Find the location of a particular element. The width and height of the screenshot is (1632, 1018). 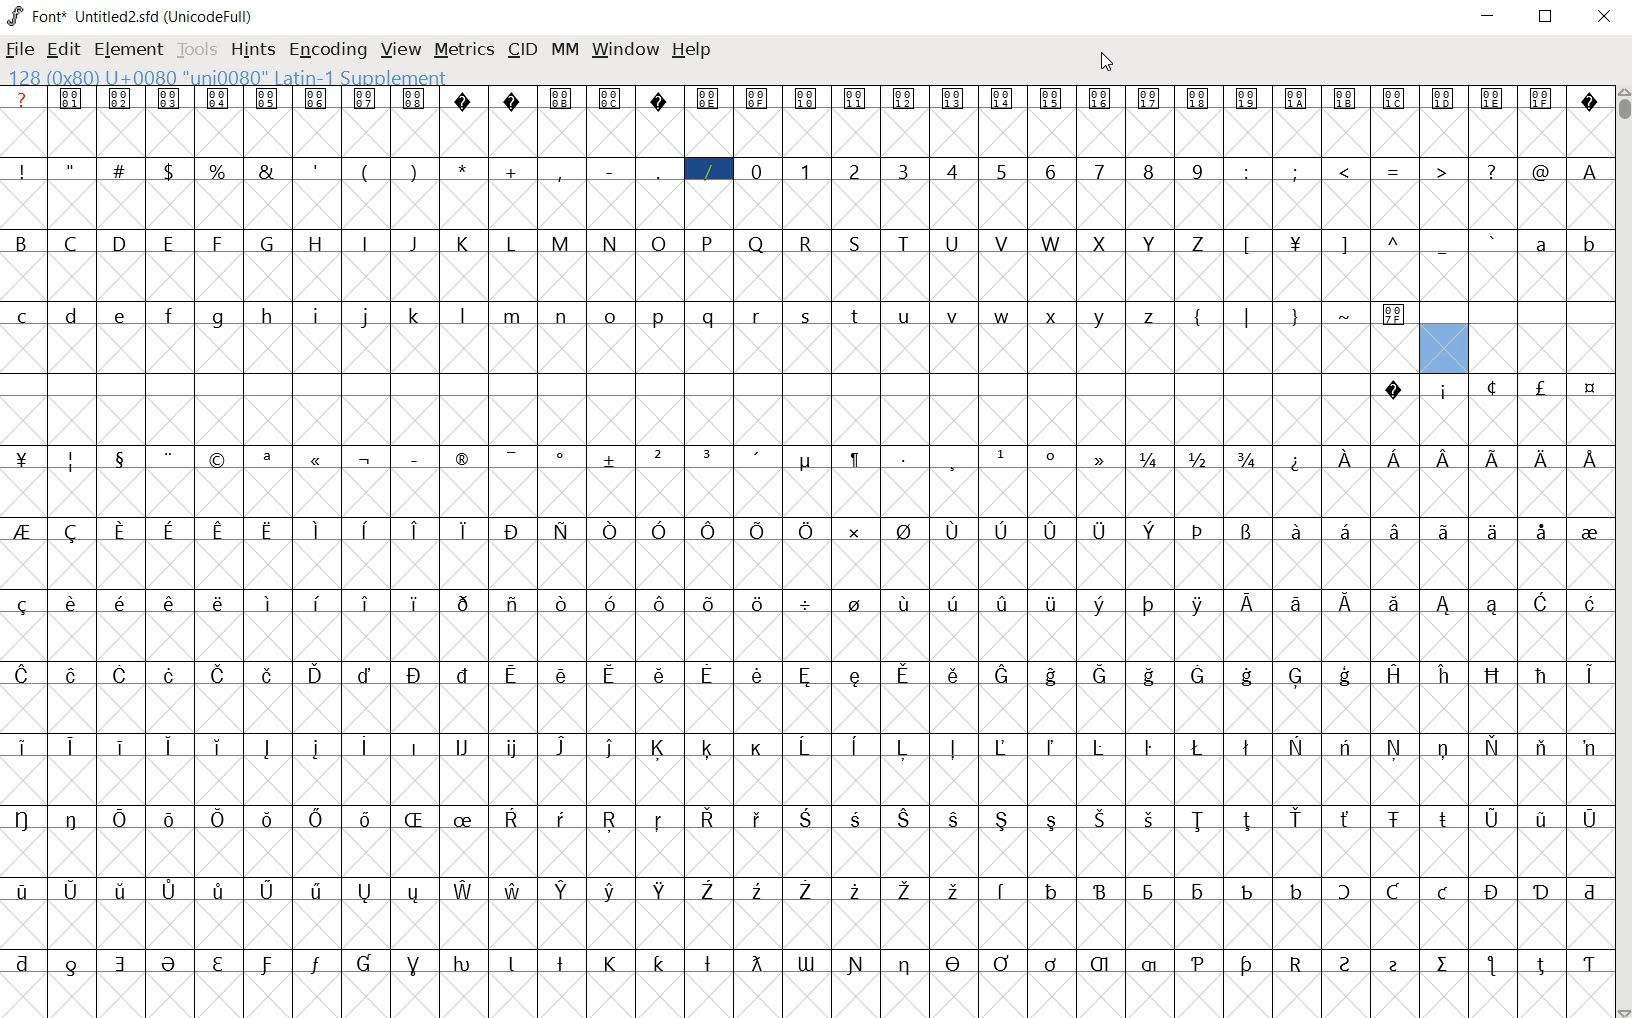

glyph is located at coordinates (1295, 746).